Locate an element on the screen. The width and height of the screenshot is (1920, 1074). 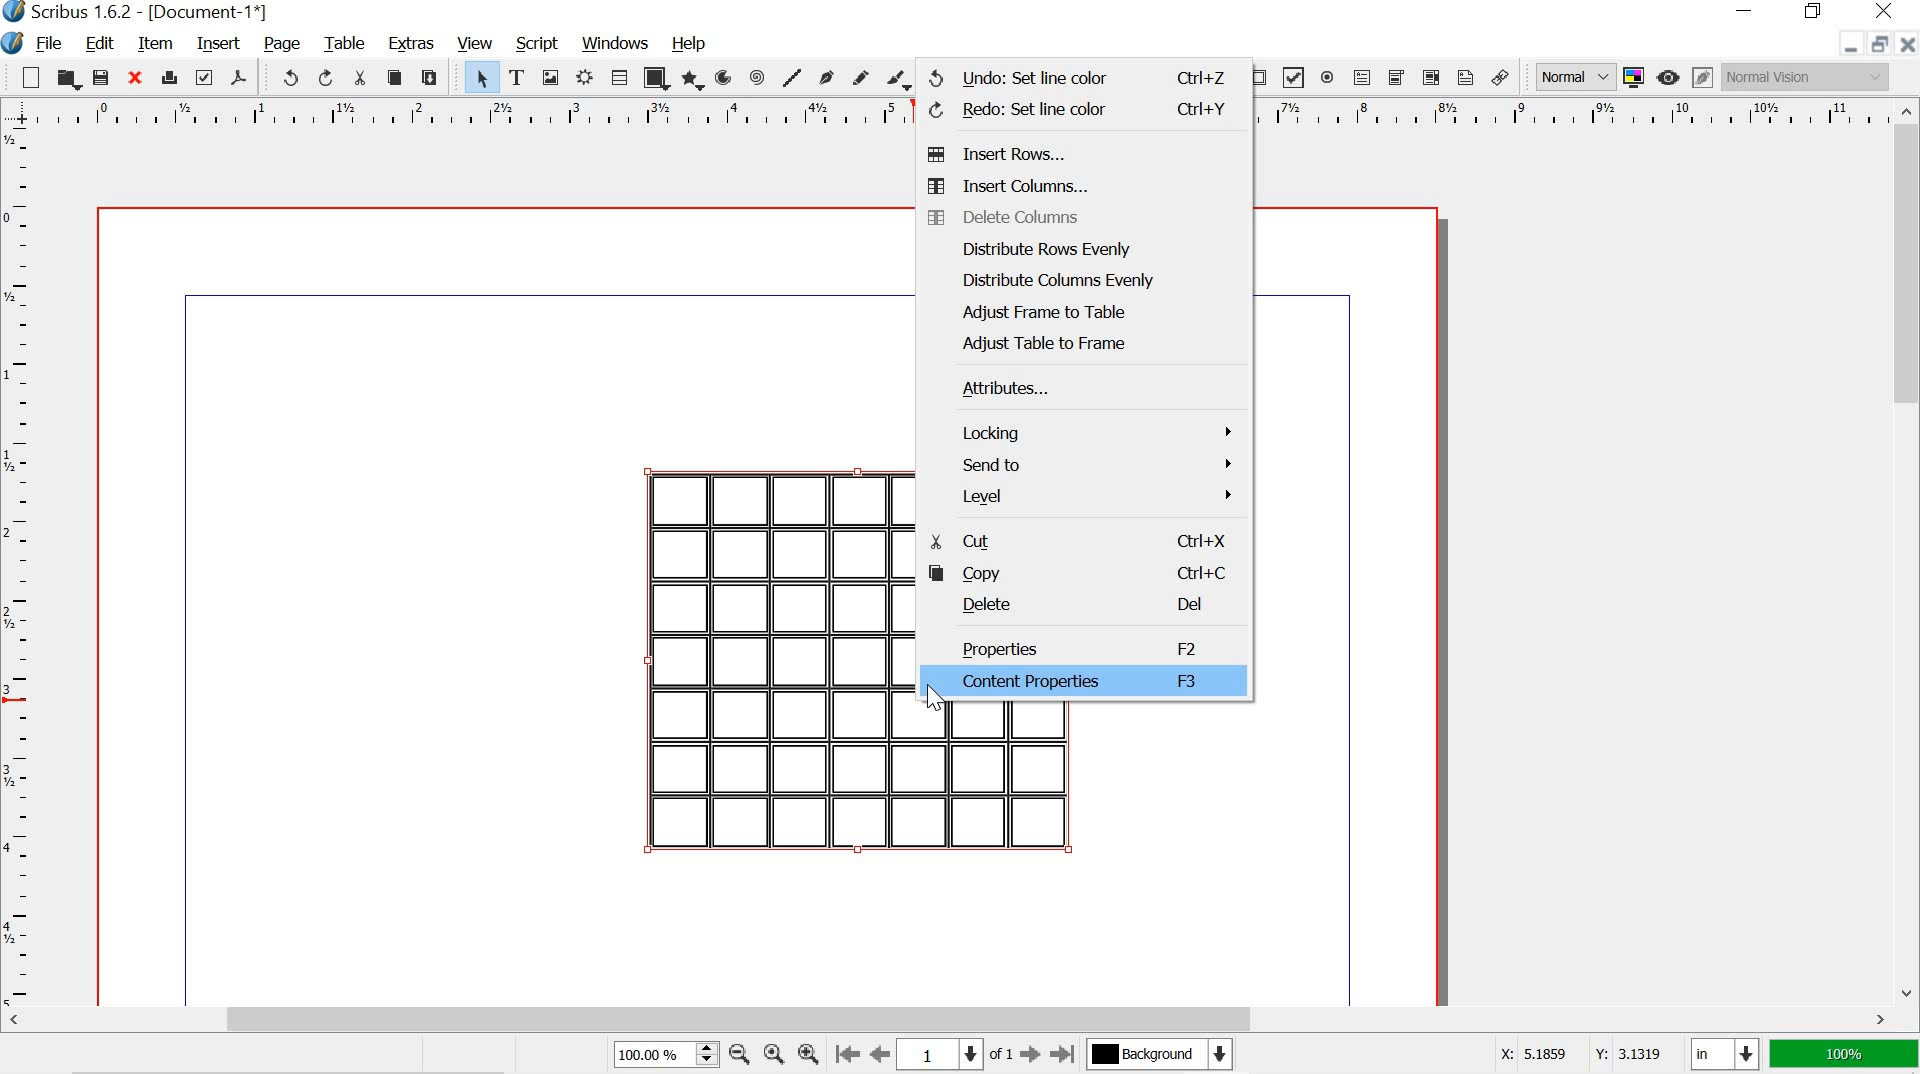
redo Ctrl+Y is located at coordinates (1080, 113).